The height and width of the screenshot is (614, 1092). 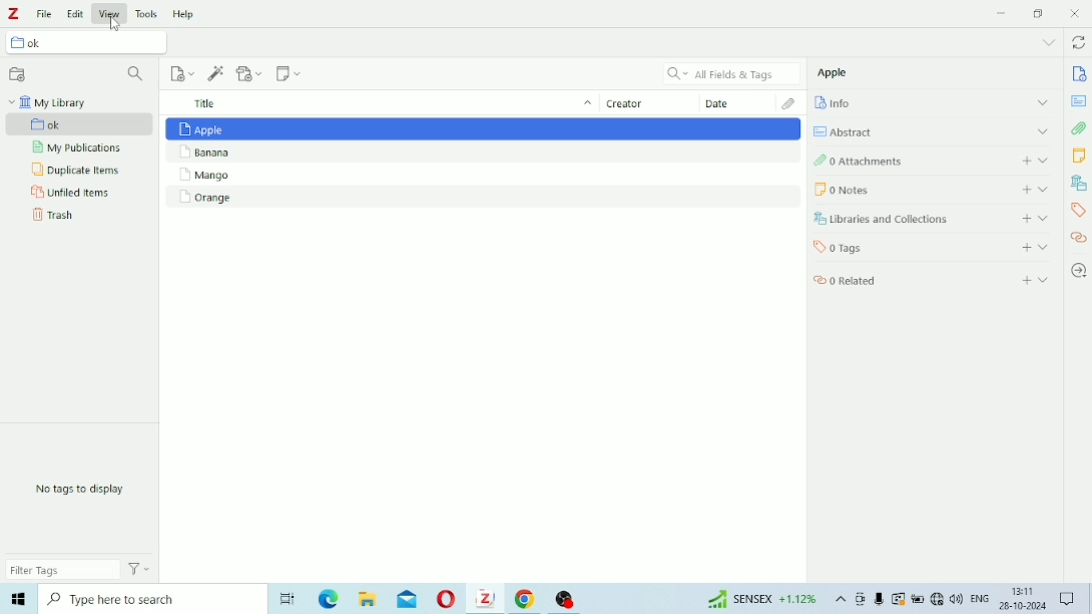 I want to click on more, so click(x=1049, y=41).